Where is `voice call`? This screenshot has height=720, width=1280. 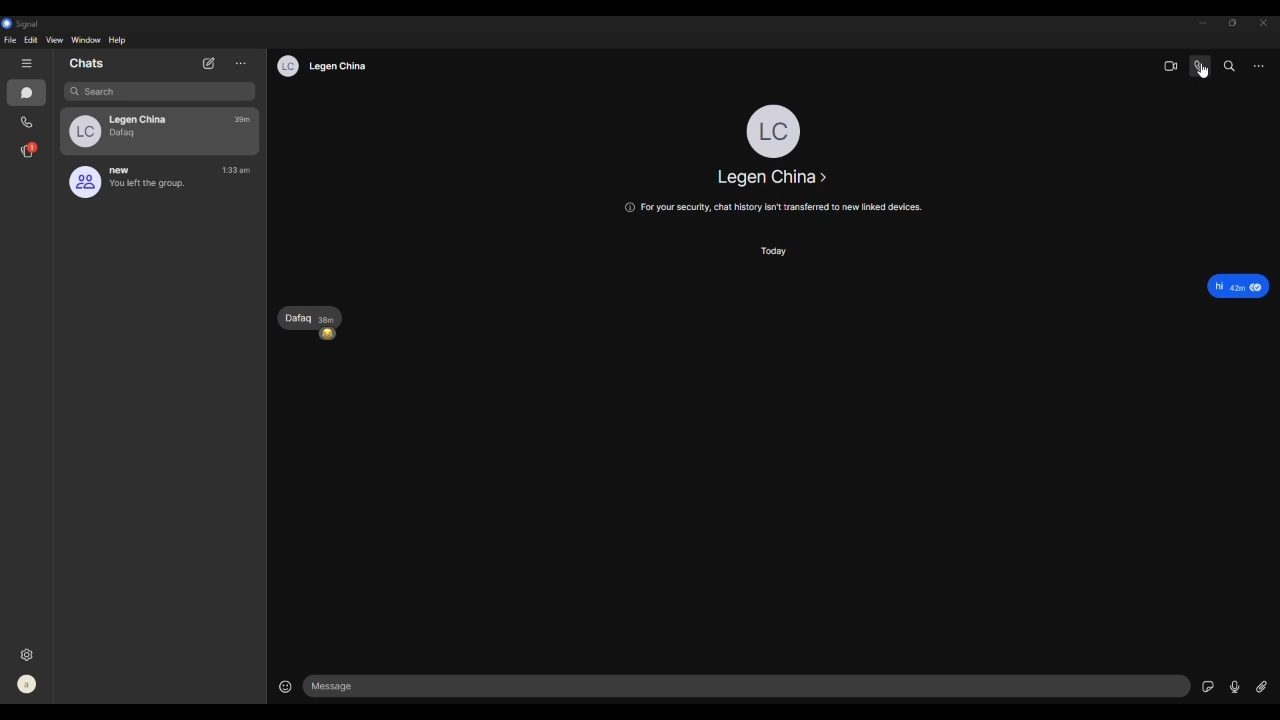
voice call is located at coordinates (1199, 65).